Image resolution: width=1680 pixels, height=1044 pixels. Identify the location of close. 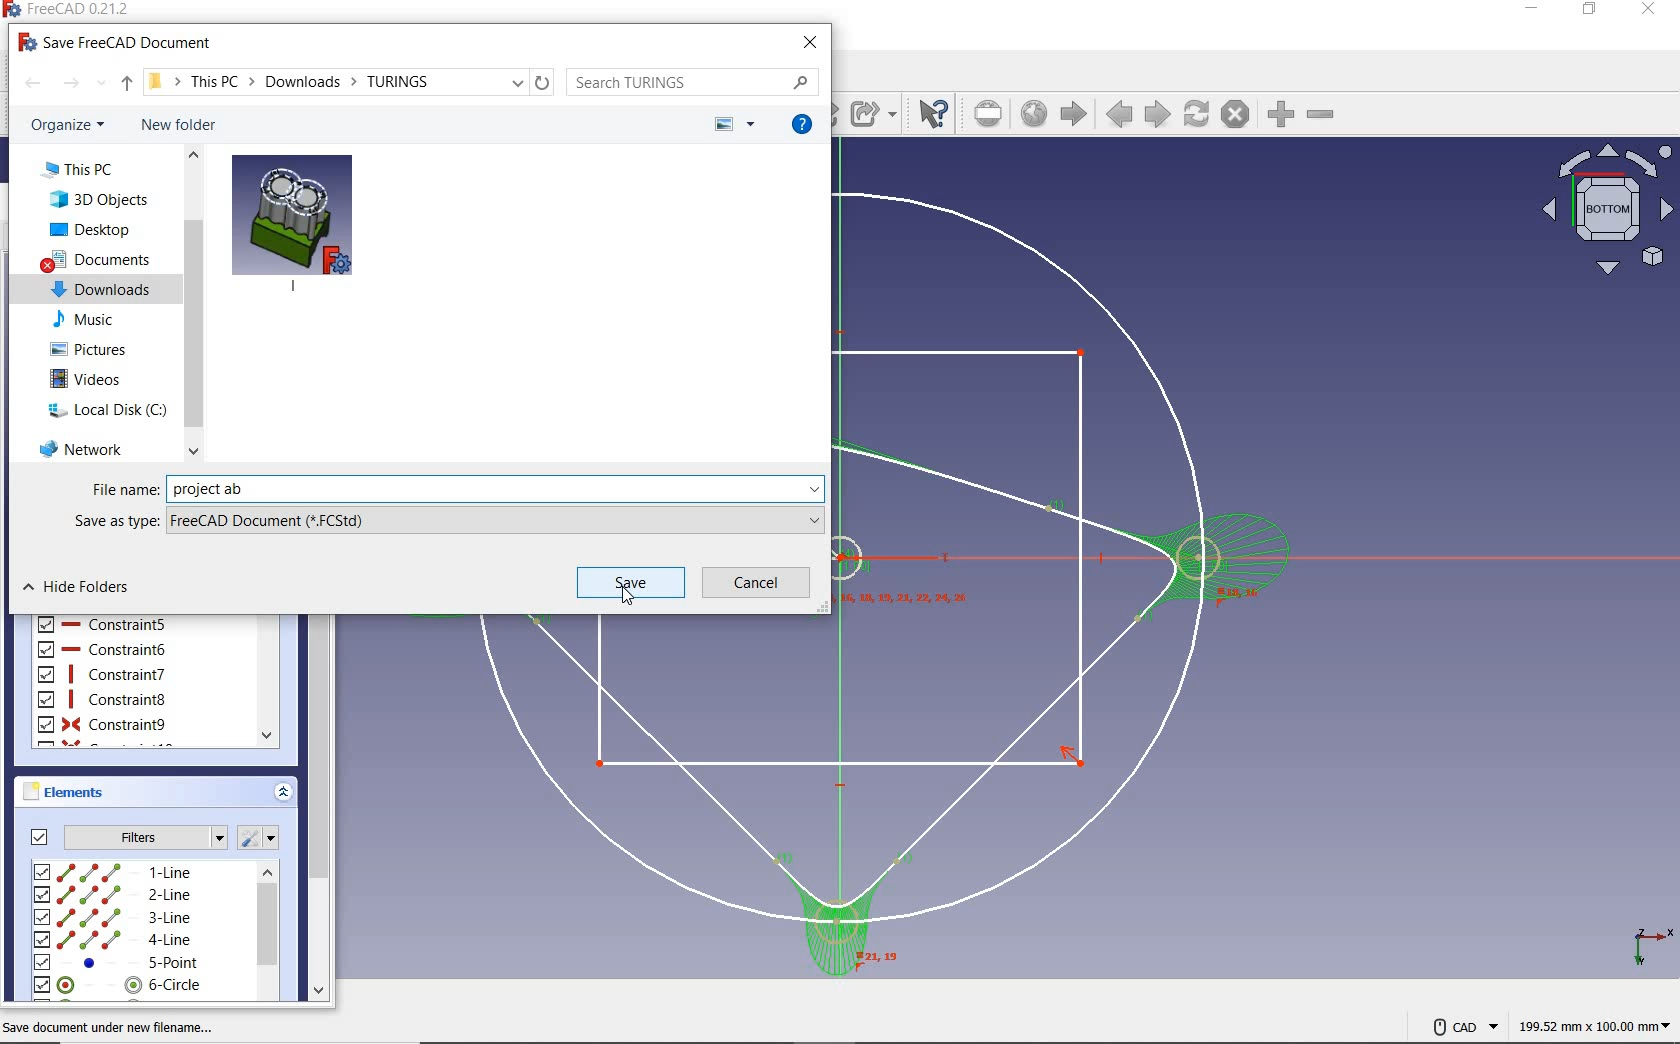
(1649, 10).